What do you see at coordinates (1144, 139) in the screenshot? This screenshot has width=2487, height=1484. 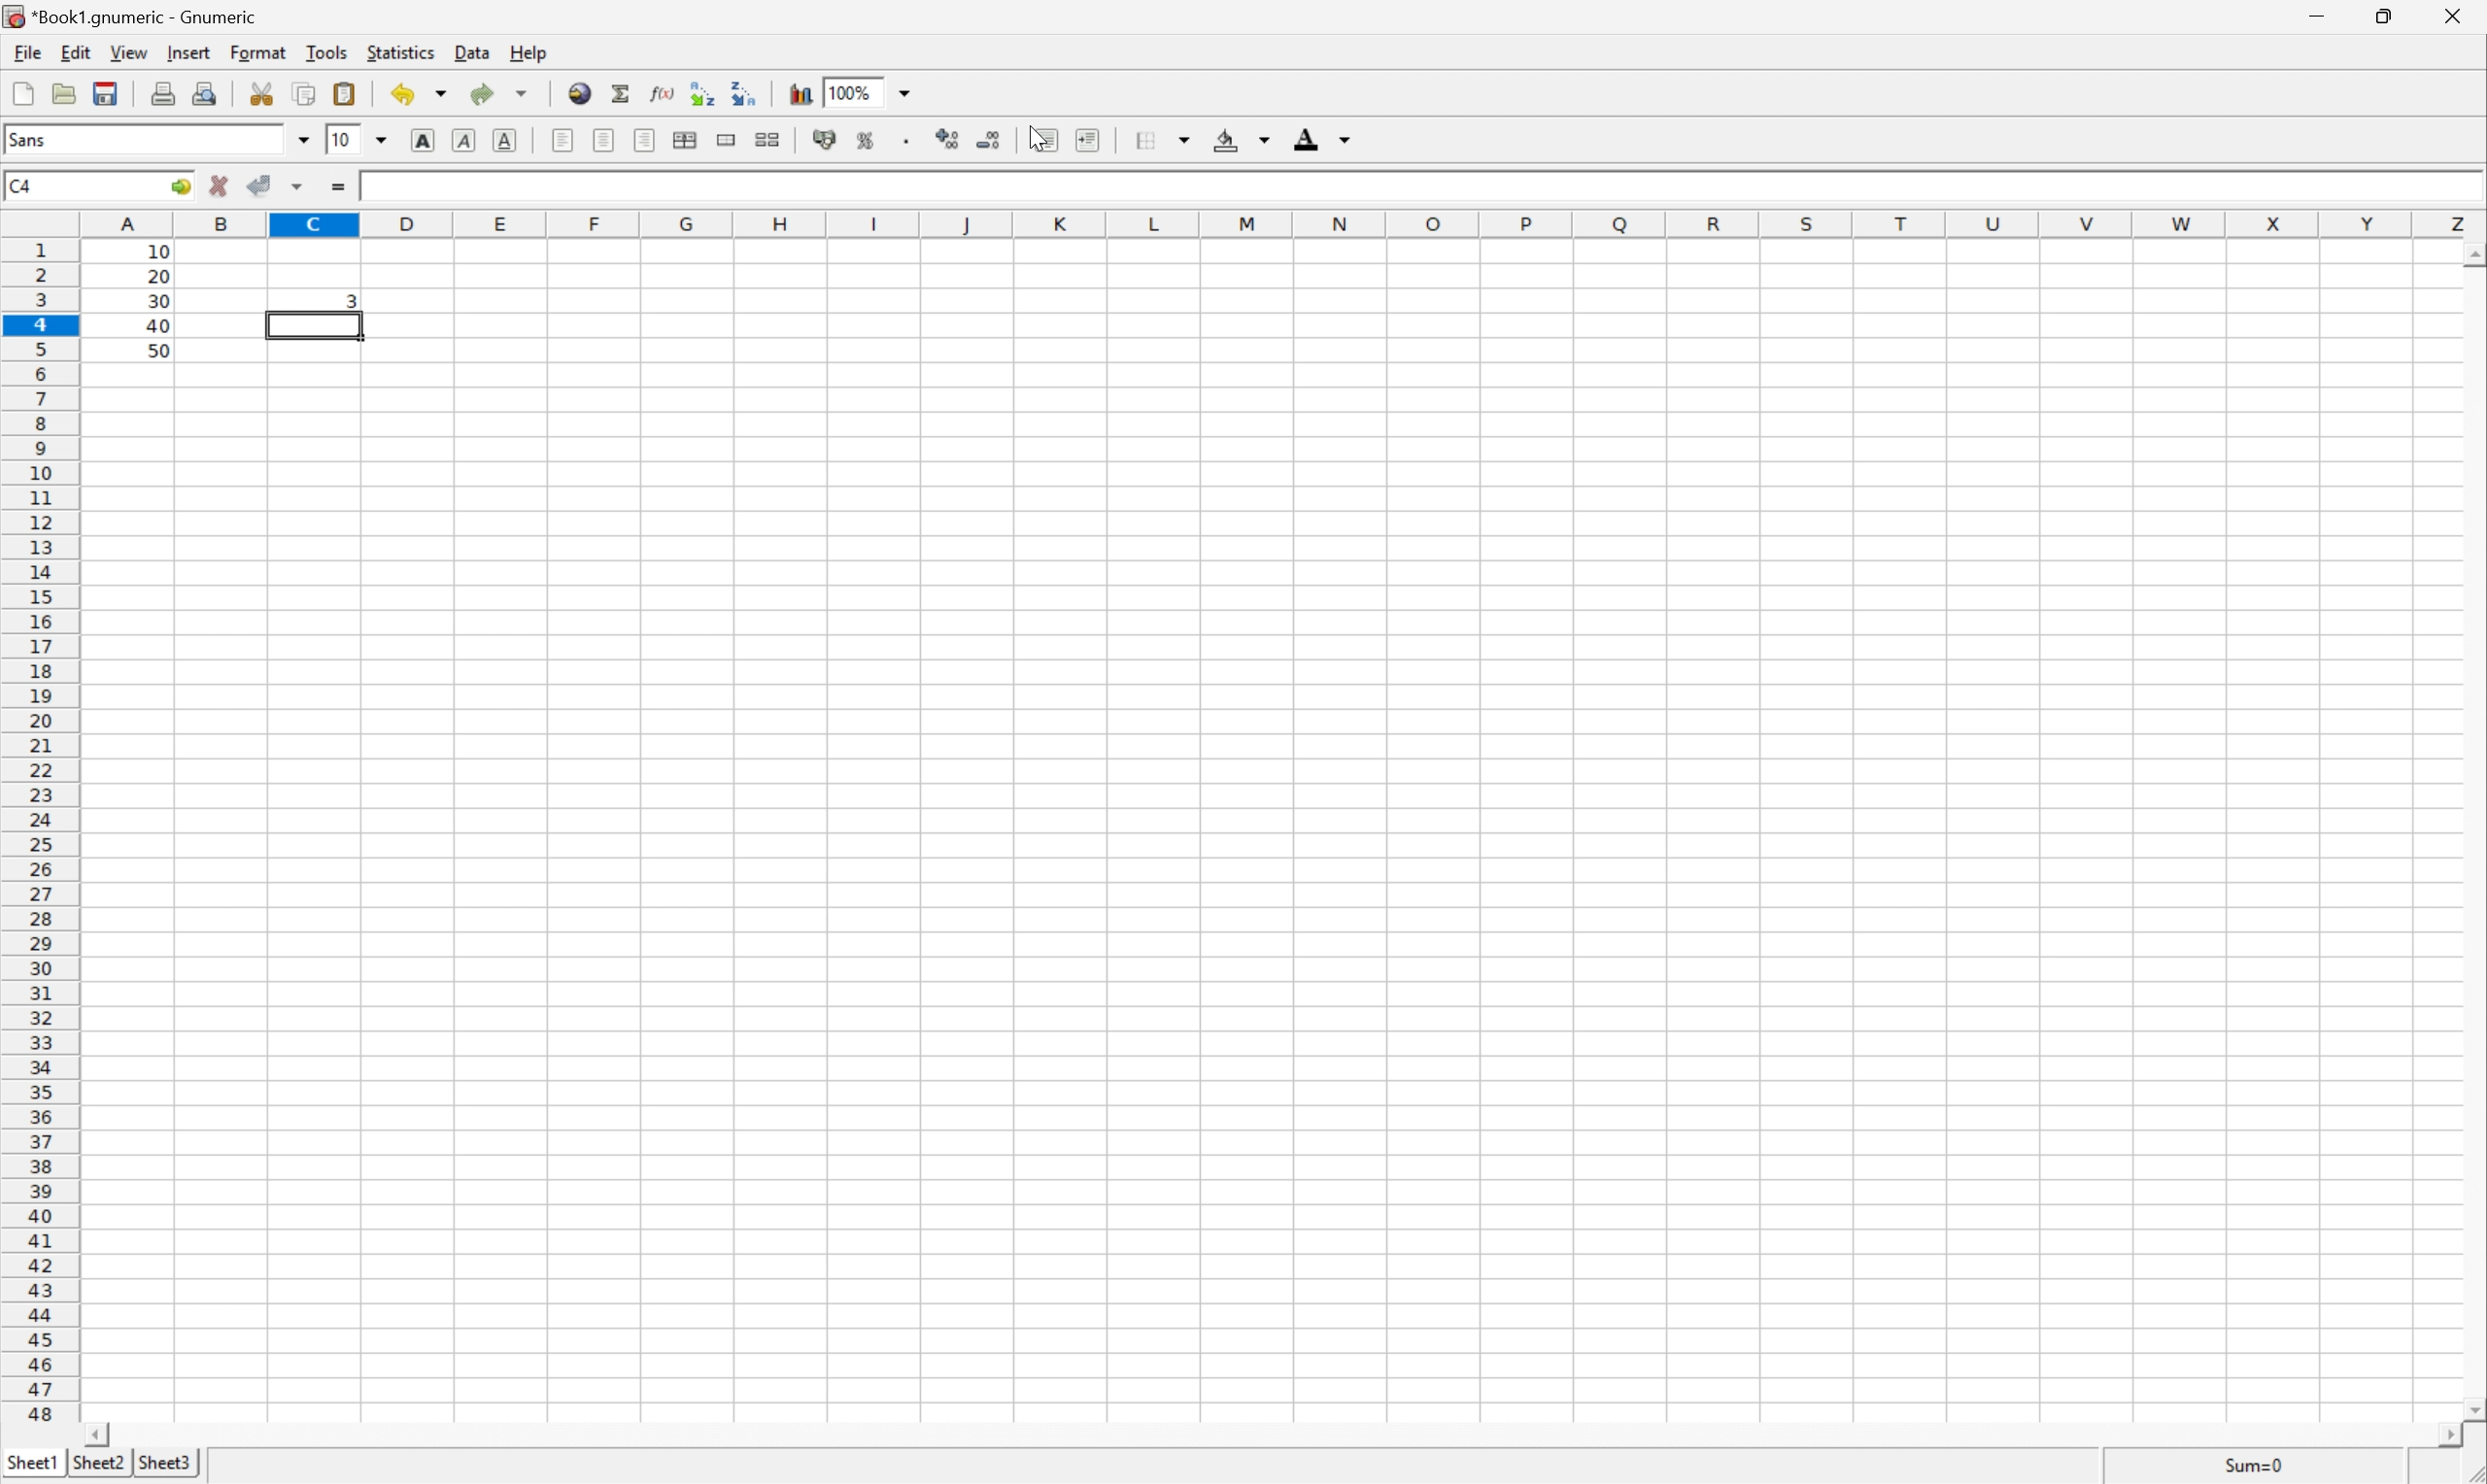 I see `Borders` at bounding box center [1144, 139].